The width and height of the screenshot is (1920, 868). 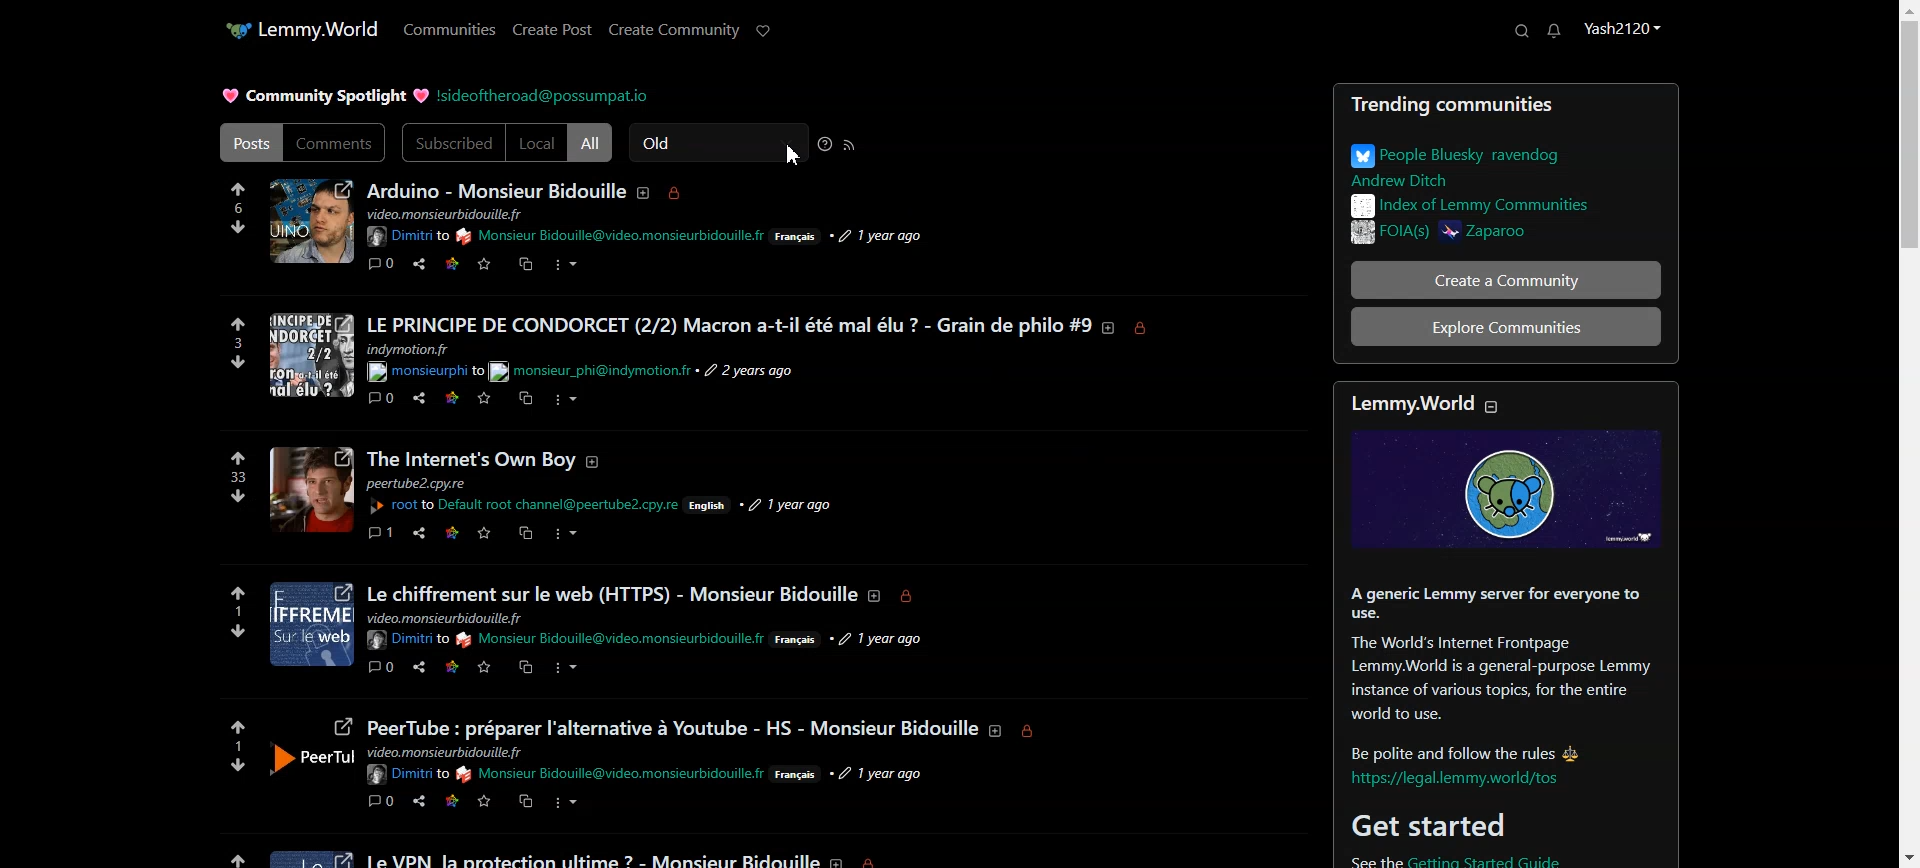 I want to click on , so click(x=448, y=754).